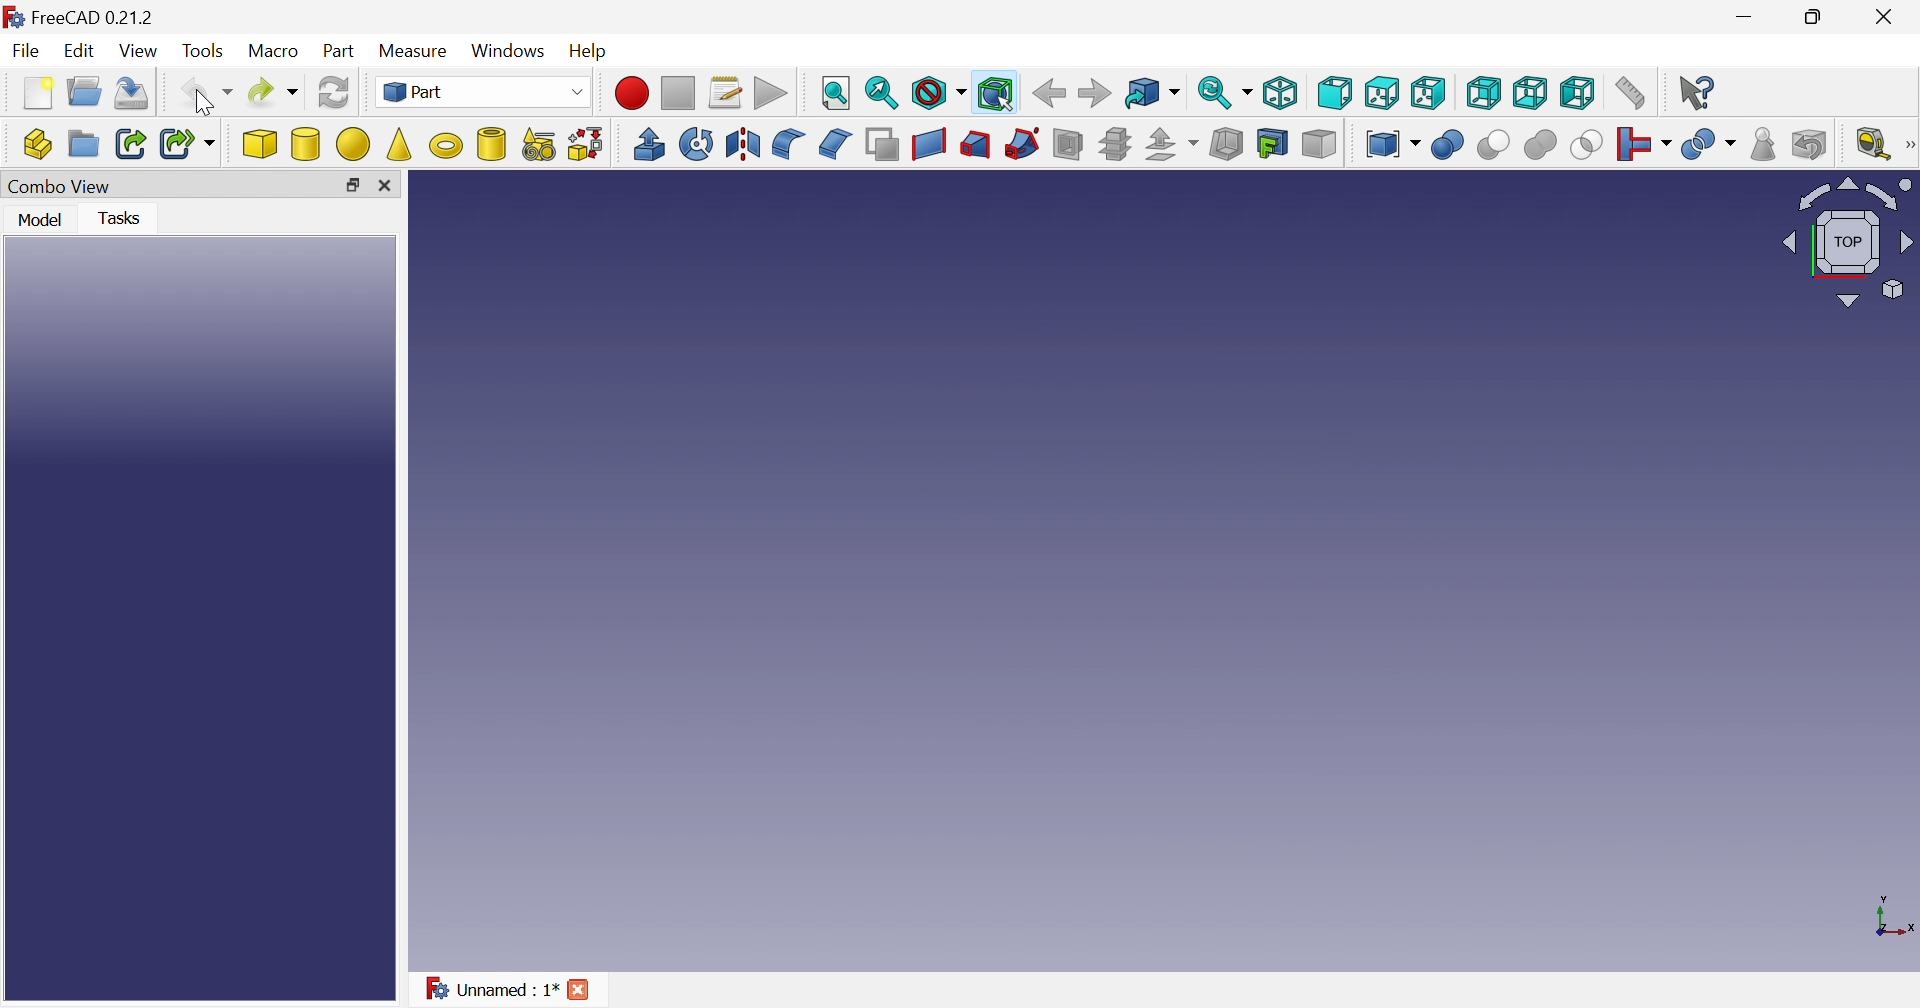  I want to click on Left, so click(1579, 92).